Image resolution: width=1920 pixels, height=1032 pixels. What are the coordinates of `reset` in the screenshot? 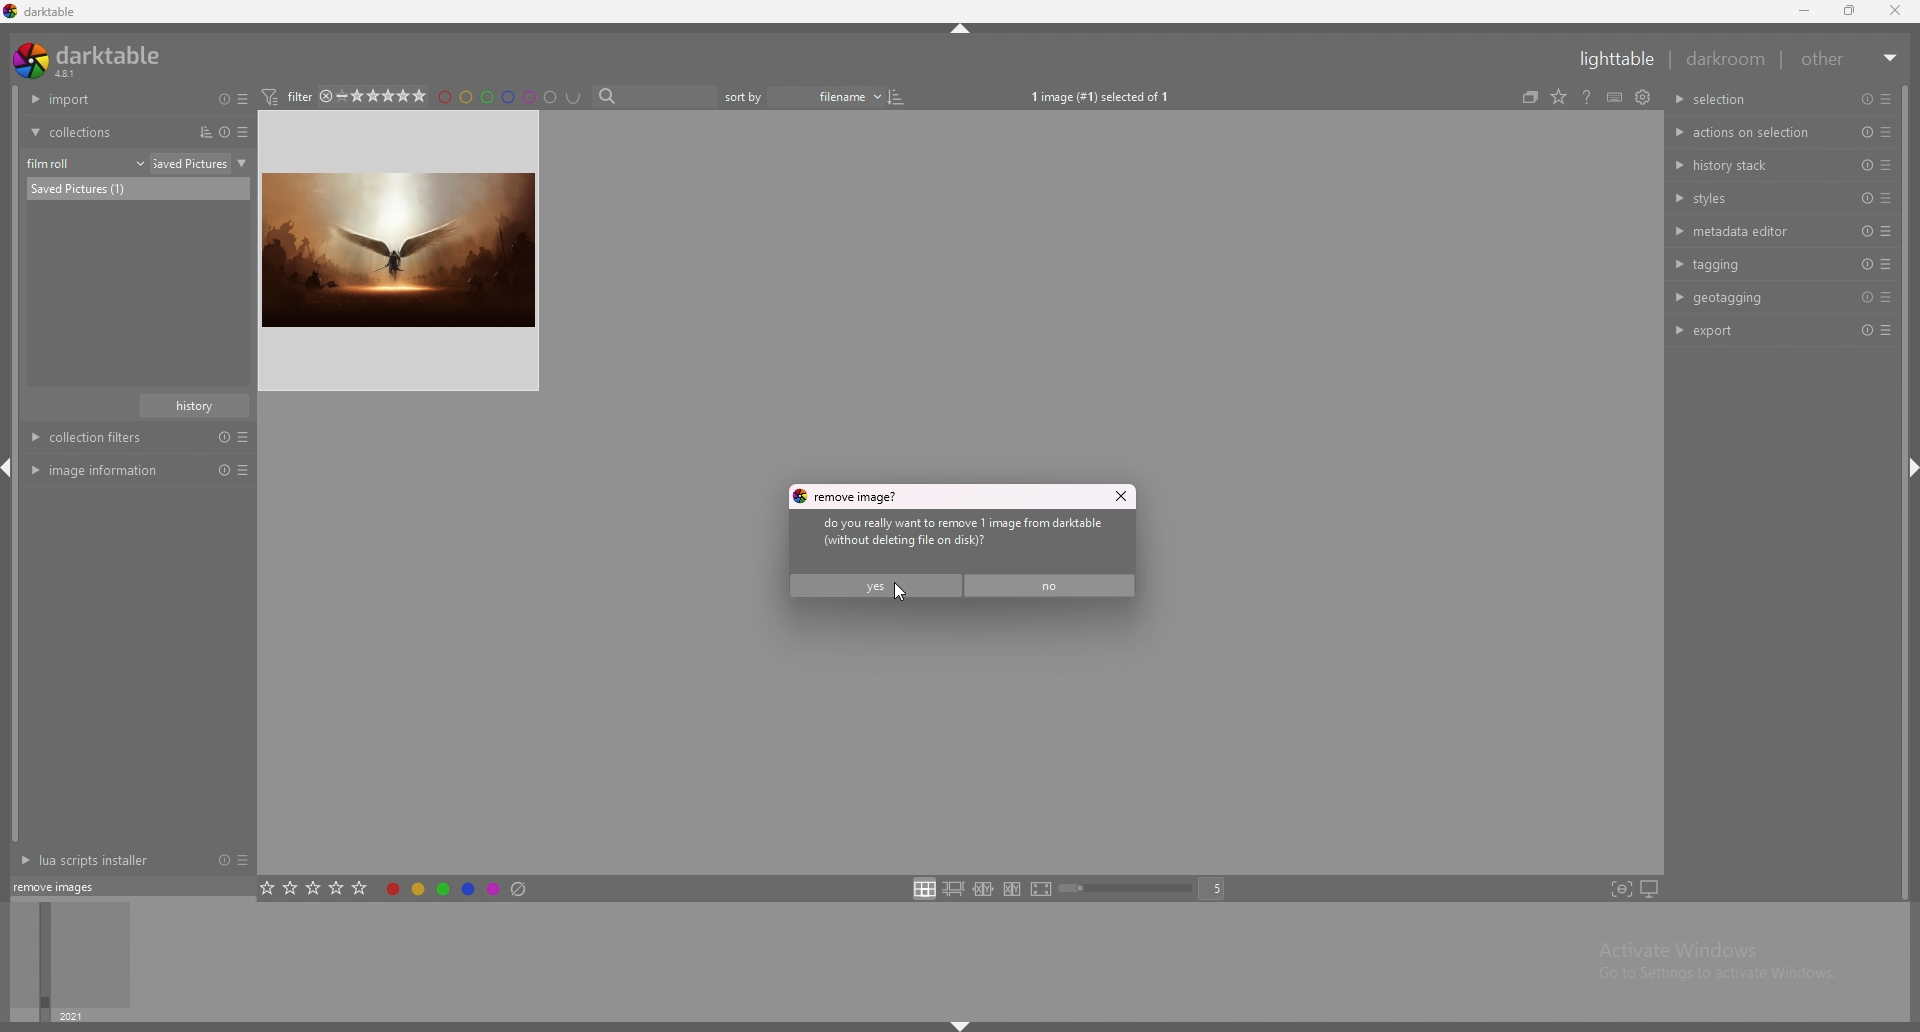 It's located at (1866, 298).